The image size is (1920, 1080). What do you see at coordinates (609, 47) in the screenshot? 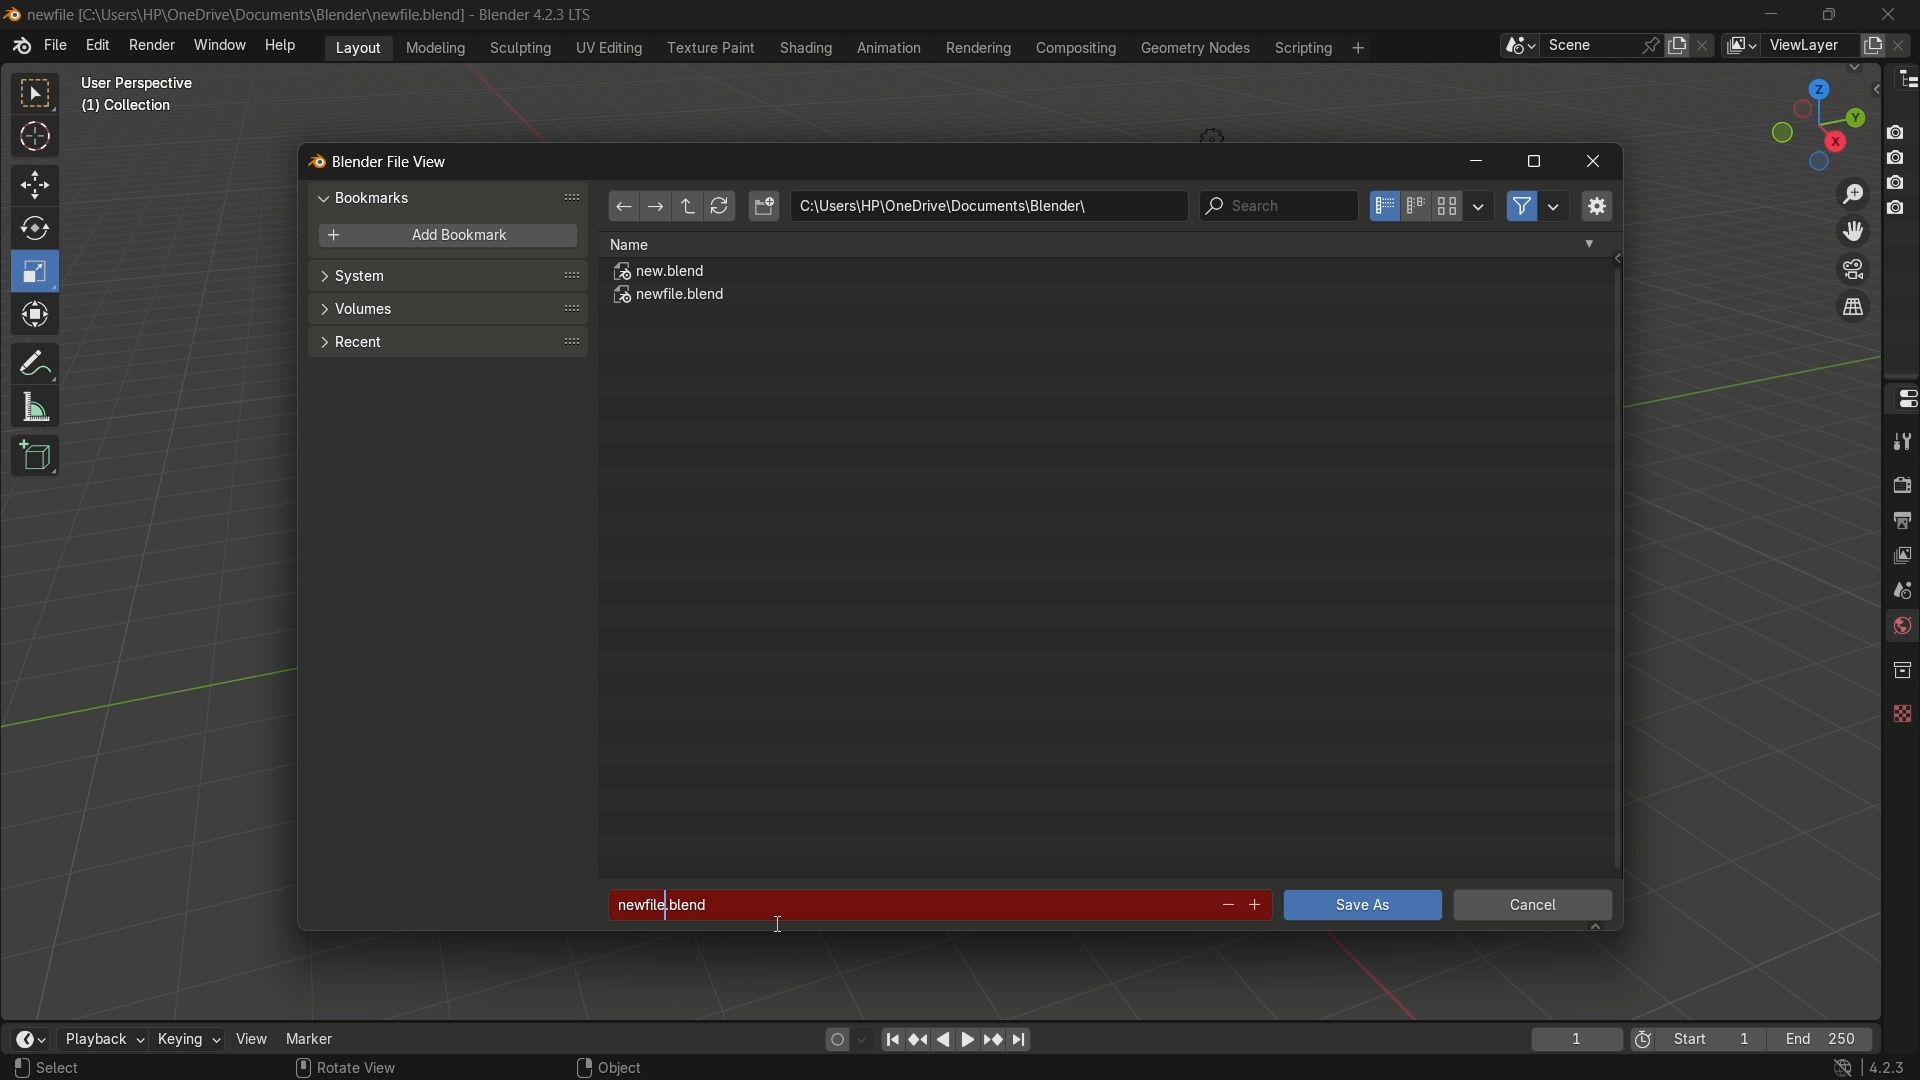
I see `uv editing menu` at bounding box center [609, 47].